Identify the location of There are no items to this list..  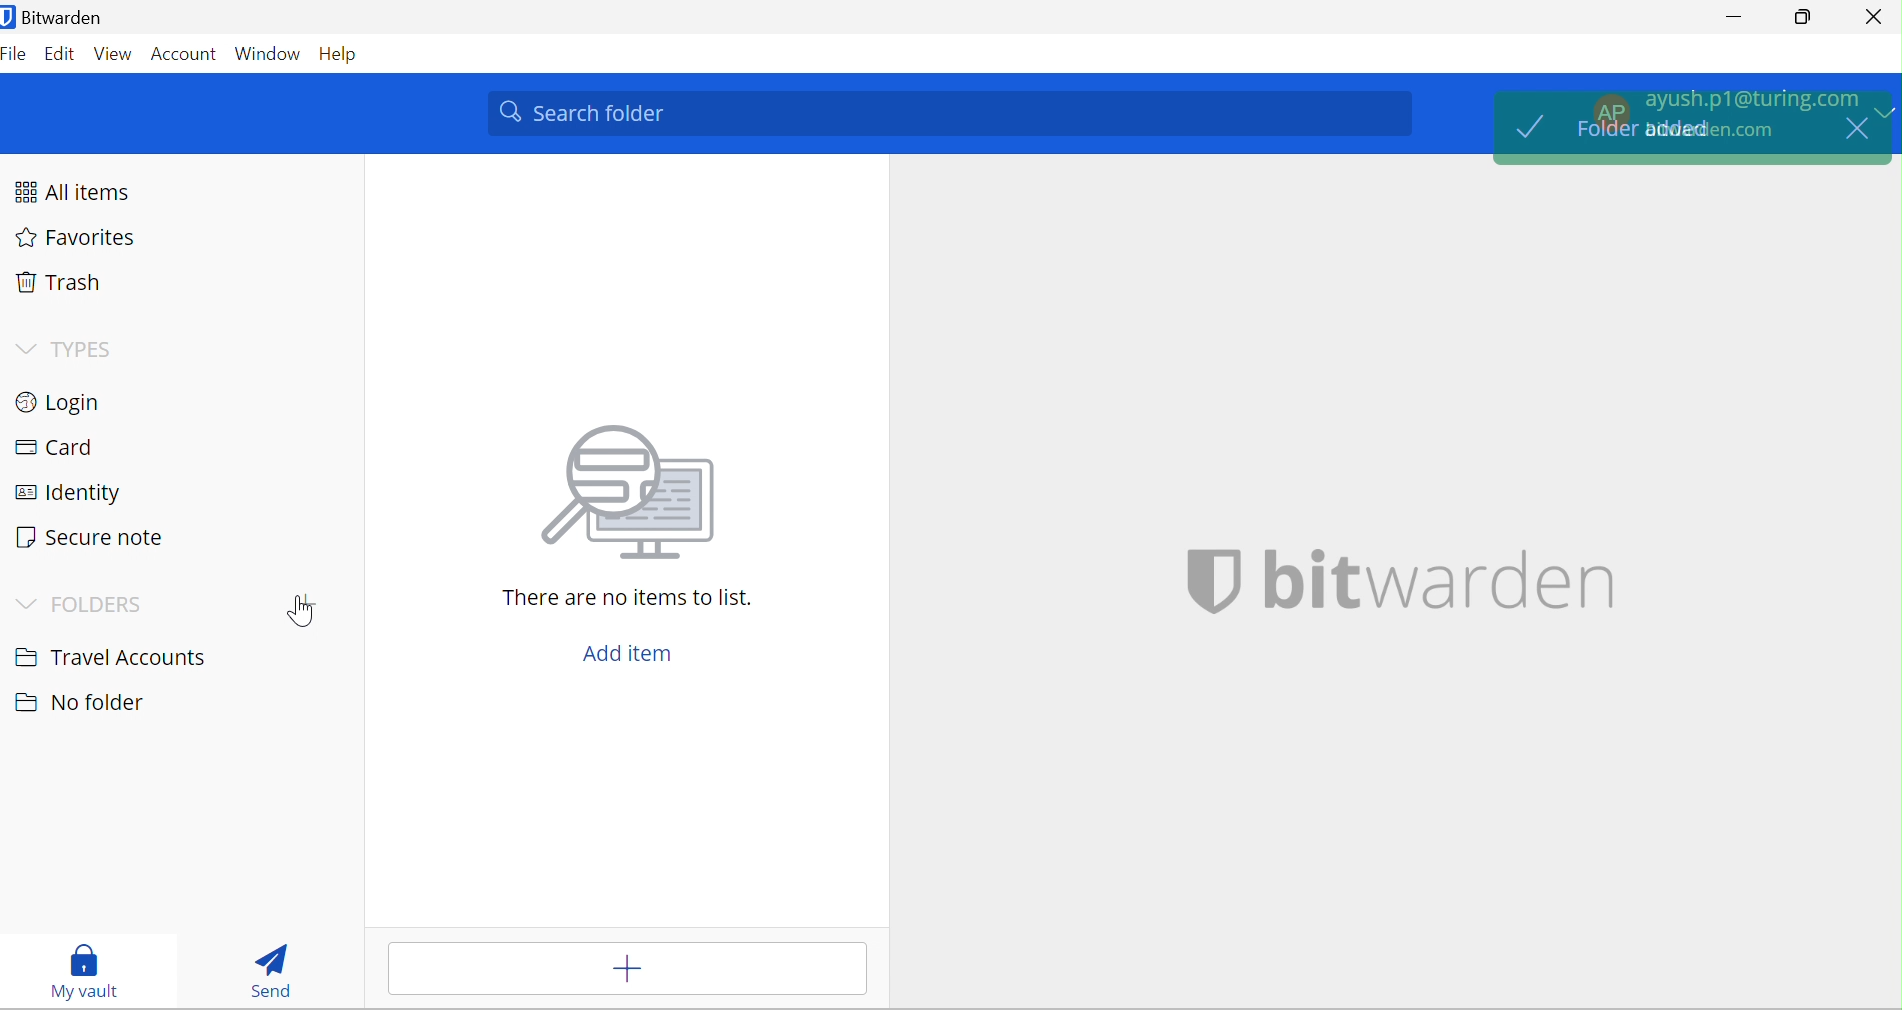
(634, 600).